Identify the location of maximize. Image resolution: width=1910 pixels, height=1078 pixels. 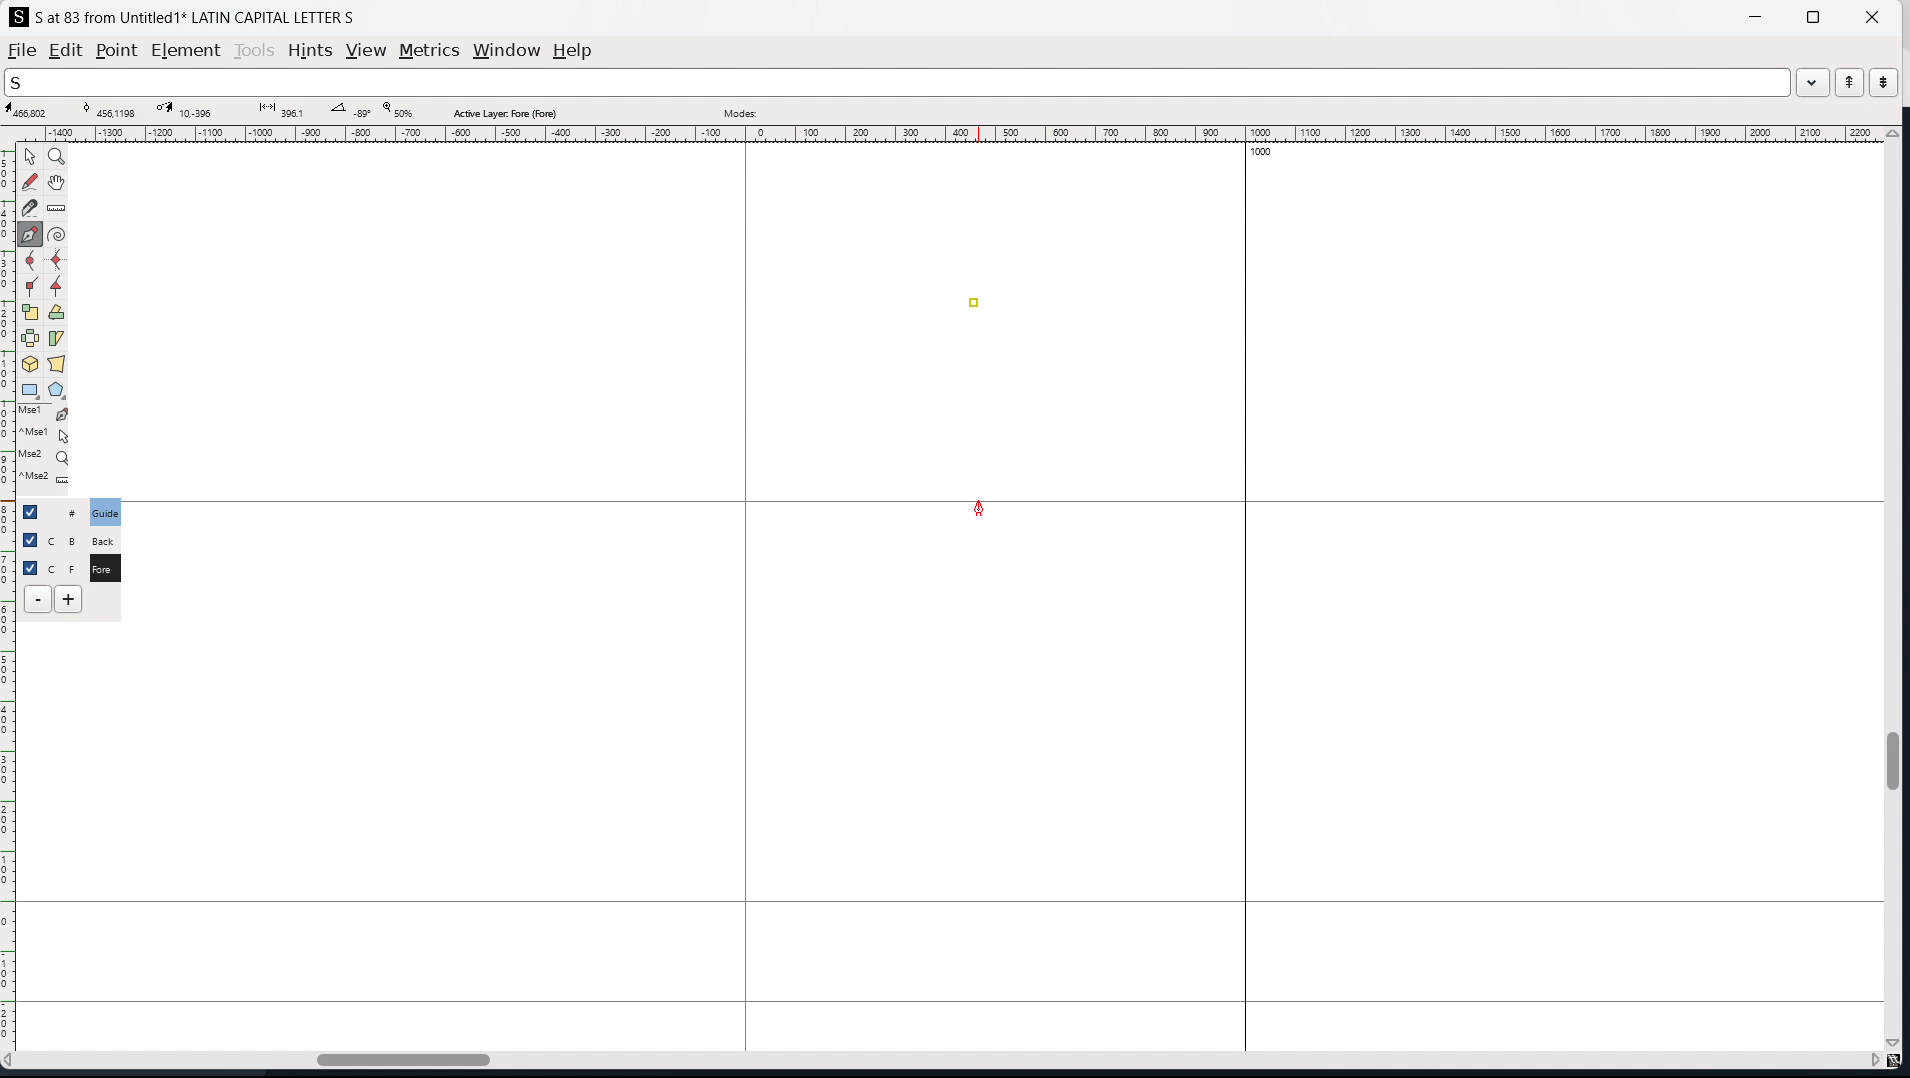
(1813, 16).